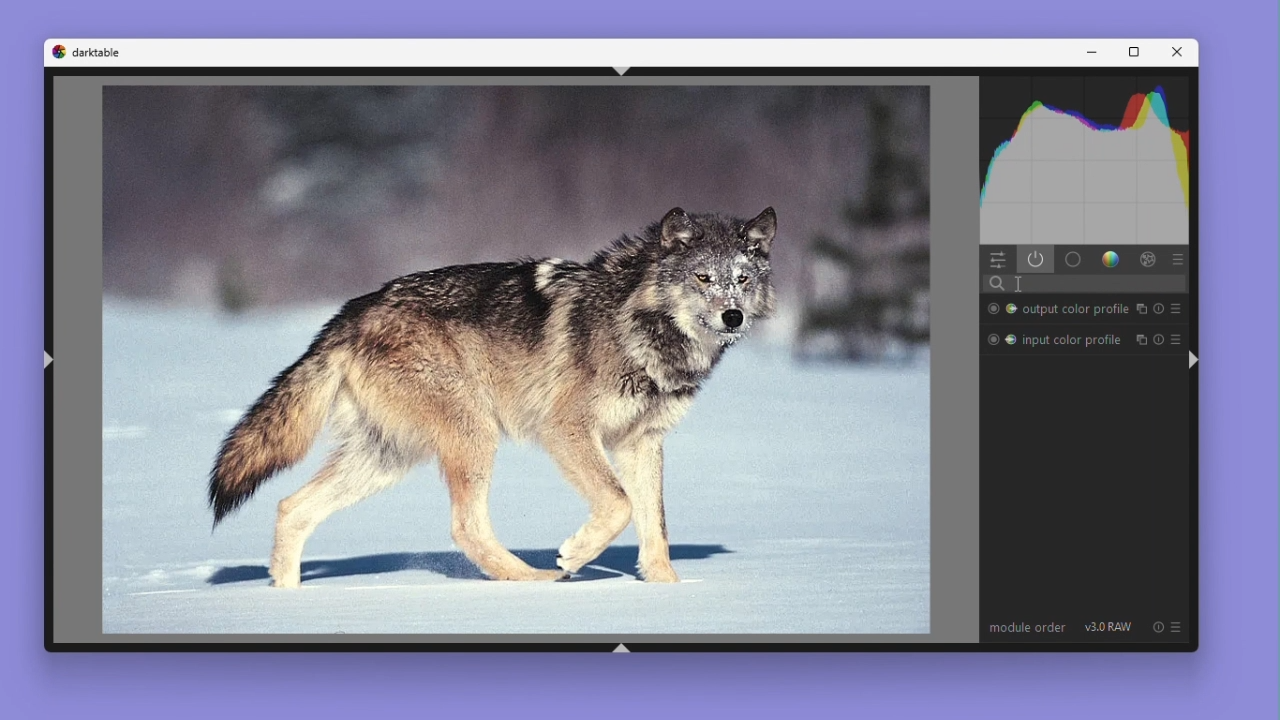  Describe the element at coordinates (1179, 53) in the screenshot. I see `Close` at that location.